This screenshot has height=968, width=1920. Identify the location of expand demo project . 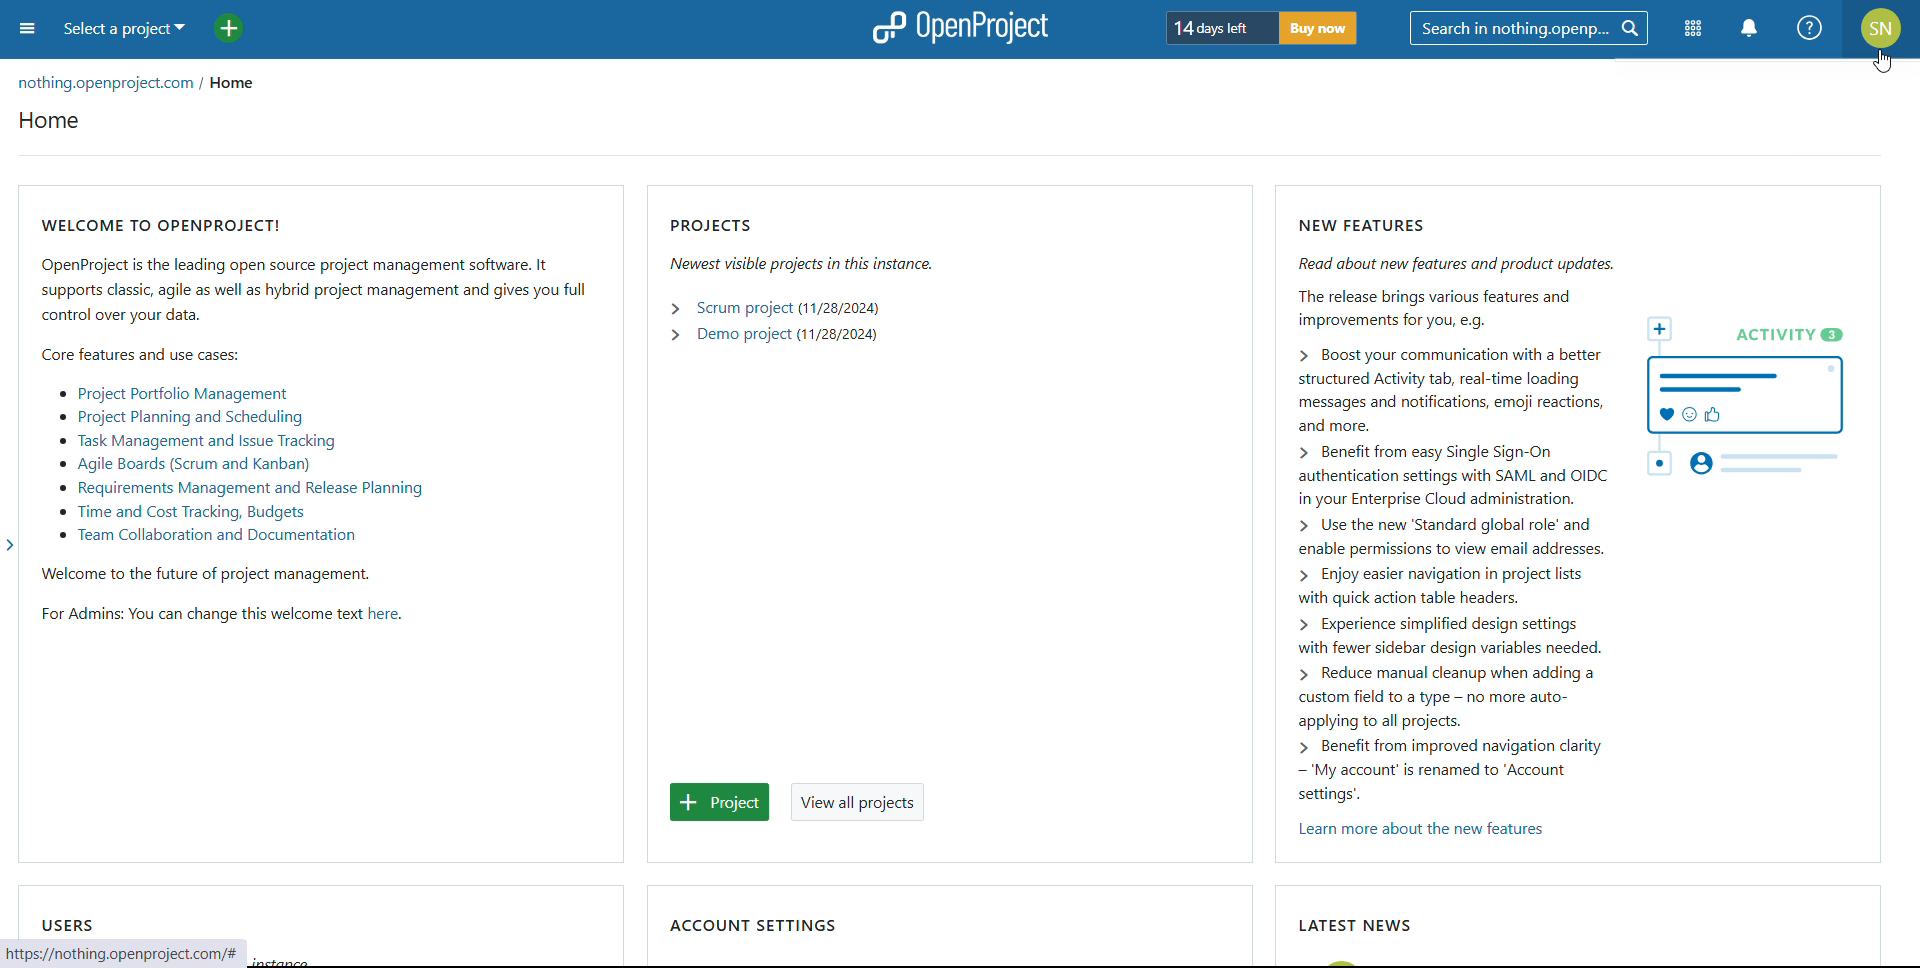
(674, 335).